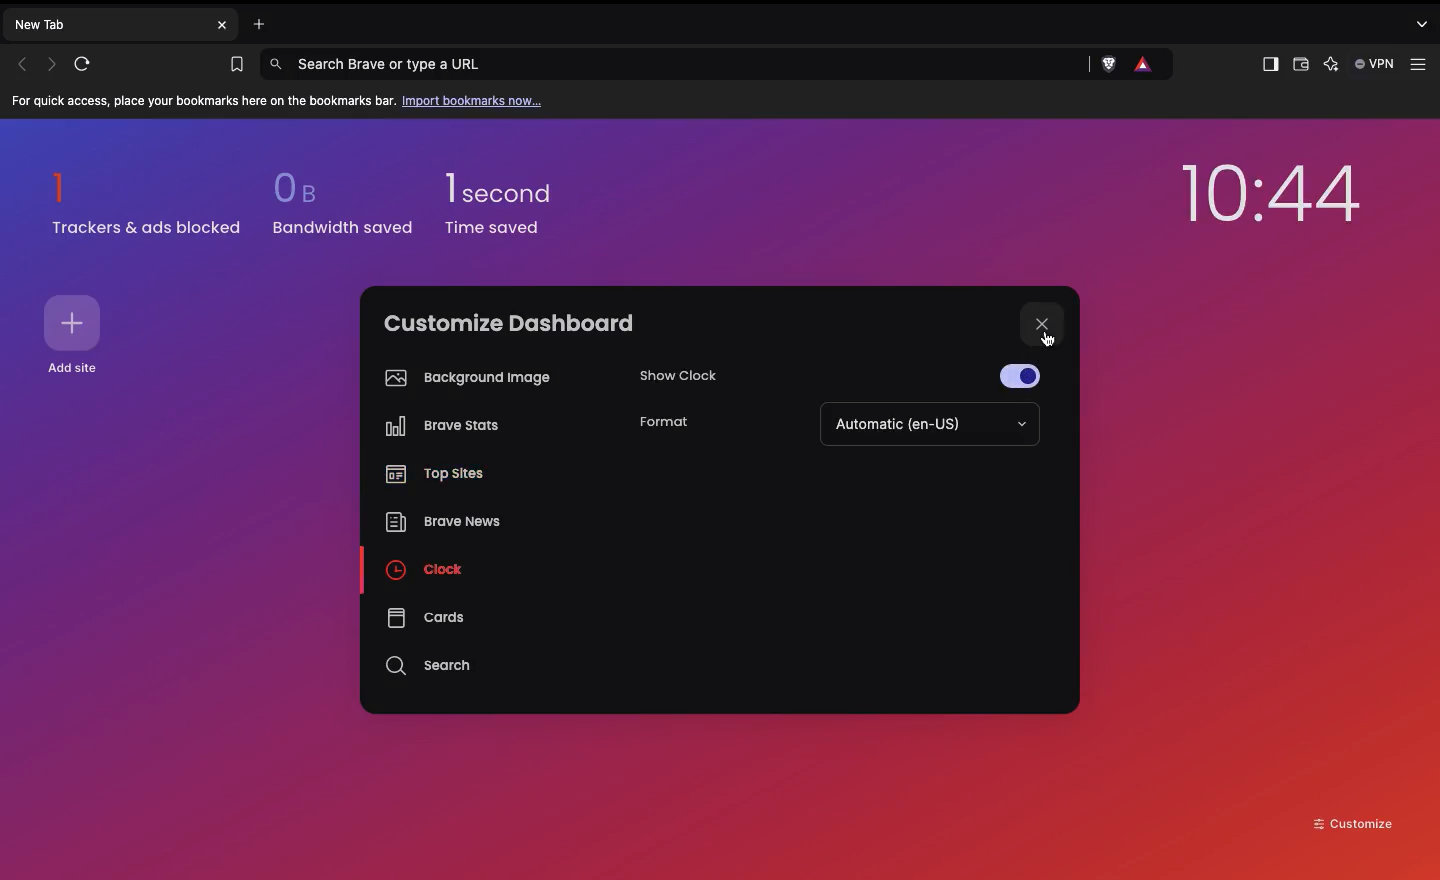  What do you see at coordinates (1376, 64) in the screenshot?
I see `VPN` at bounding box center [1376, 64].